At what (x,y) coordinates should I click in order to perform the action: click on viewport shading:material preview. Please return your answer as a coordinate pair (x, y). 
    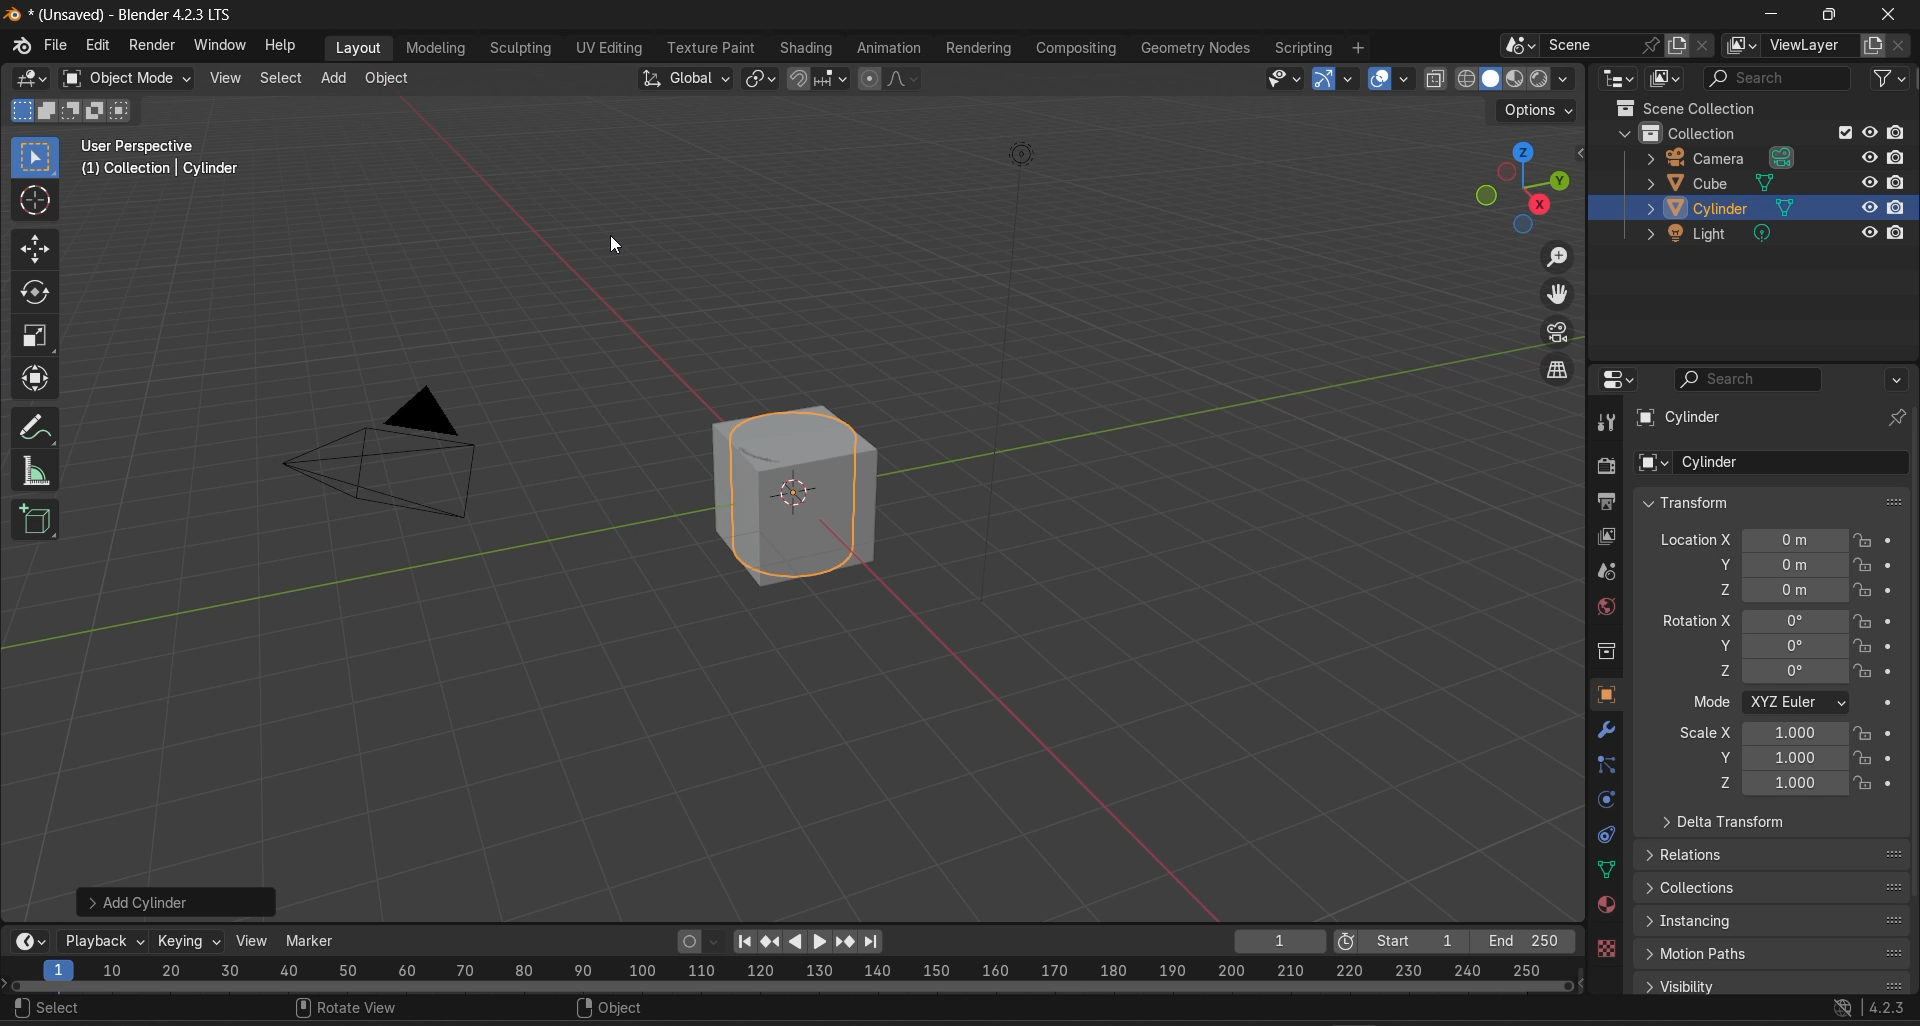
    Looking at the image, I should click on (1512, 78).